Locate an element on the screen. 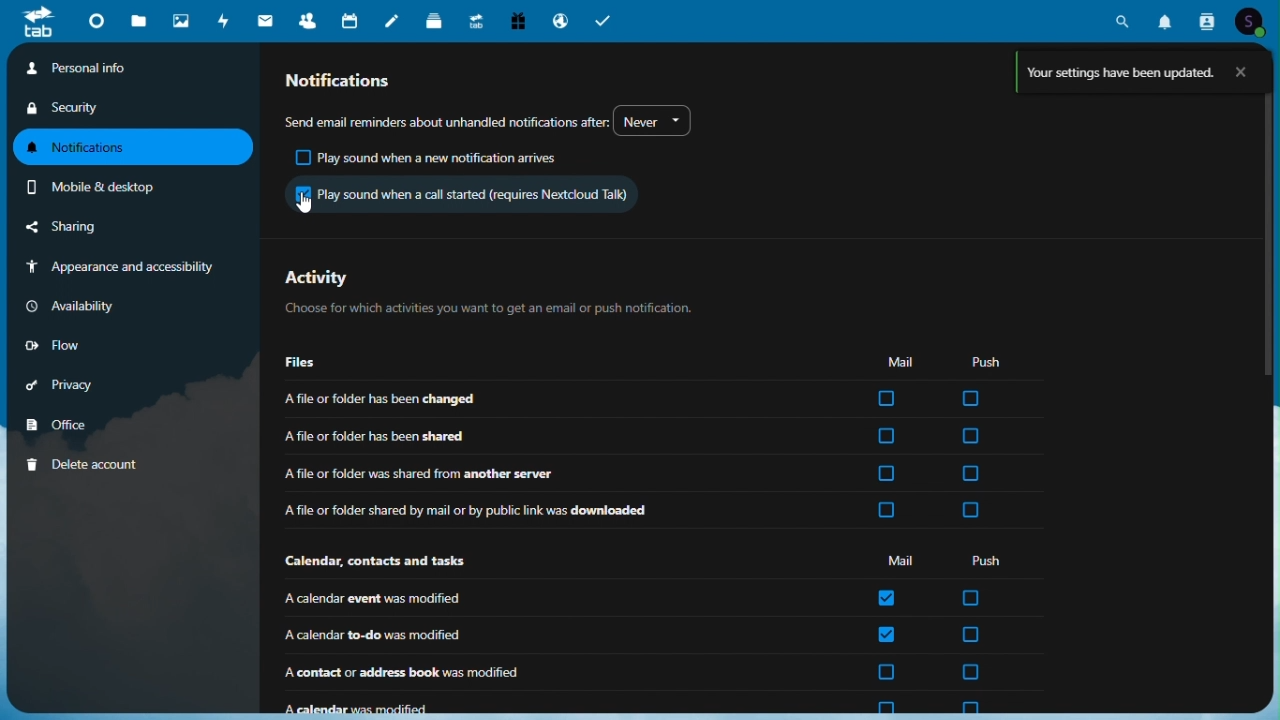 This screenshot has height=720, width=1280. Delete account is located at coordinates (82, 462).